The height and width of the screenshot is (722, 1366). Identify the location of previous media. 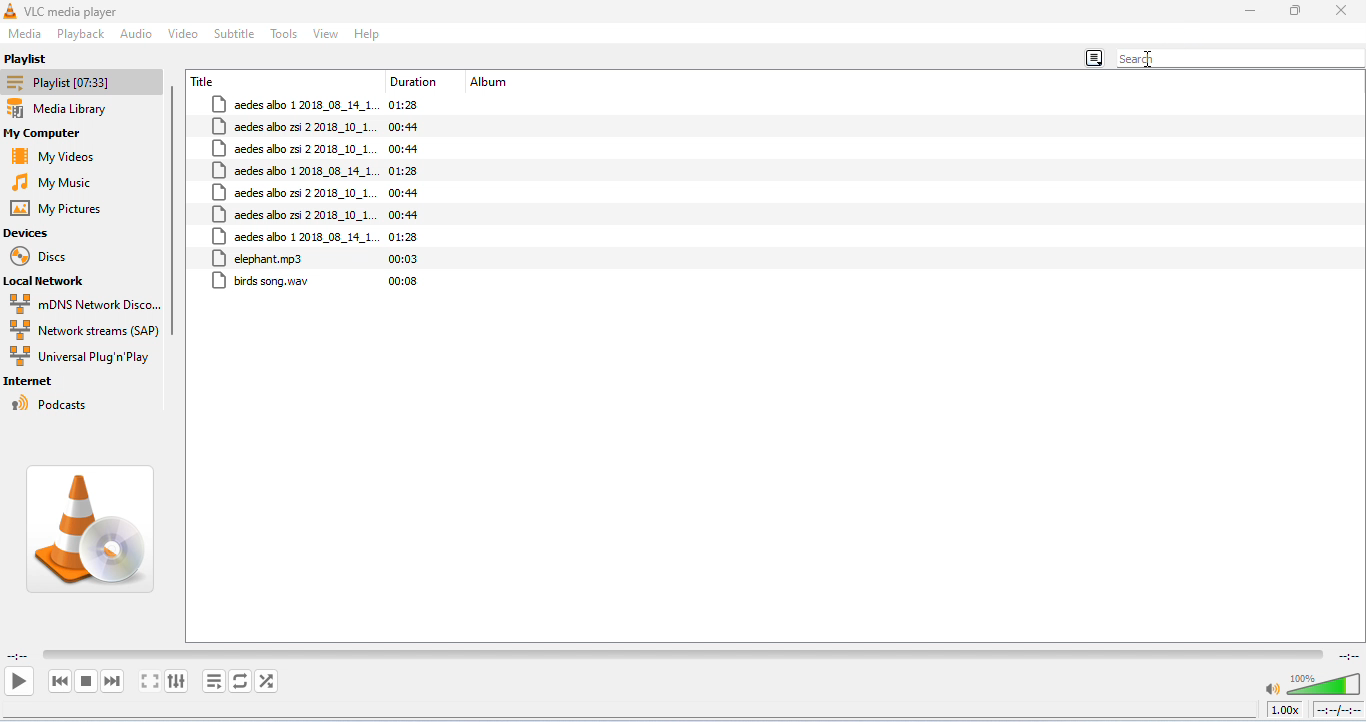
(61, 682).